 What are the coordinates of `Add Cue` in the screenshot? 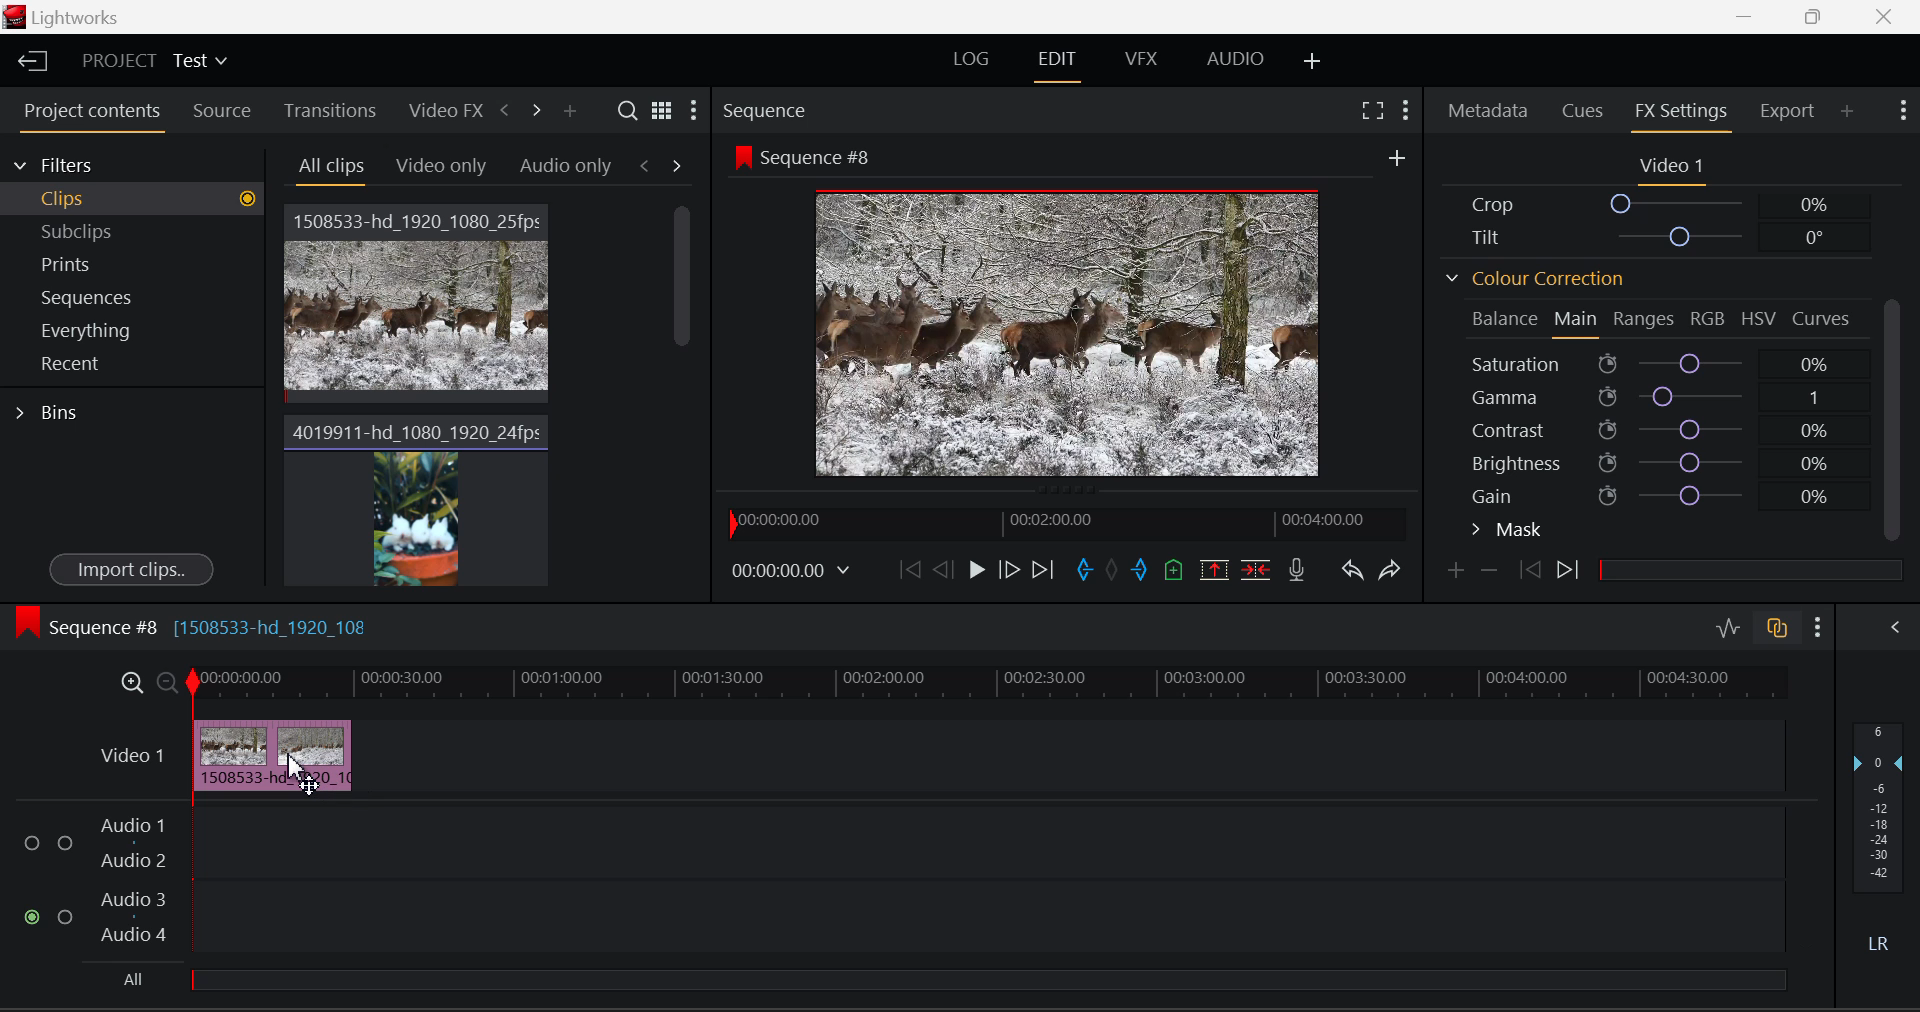 It's located at (1174, 570).